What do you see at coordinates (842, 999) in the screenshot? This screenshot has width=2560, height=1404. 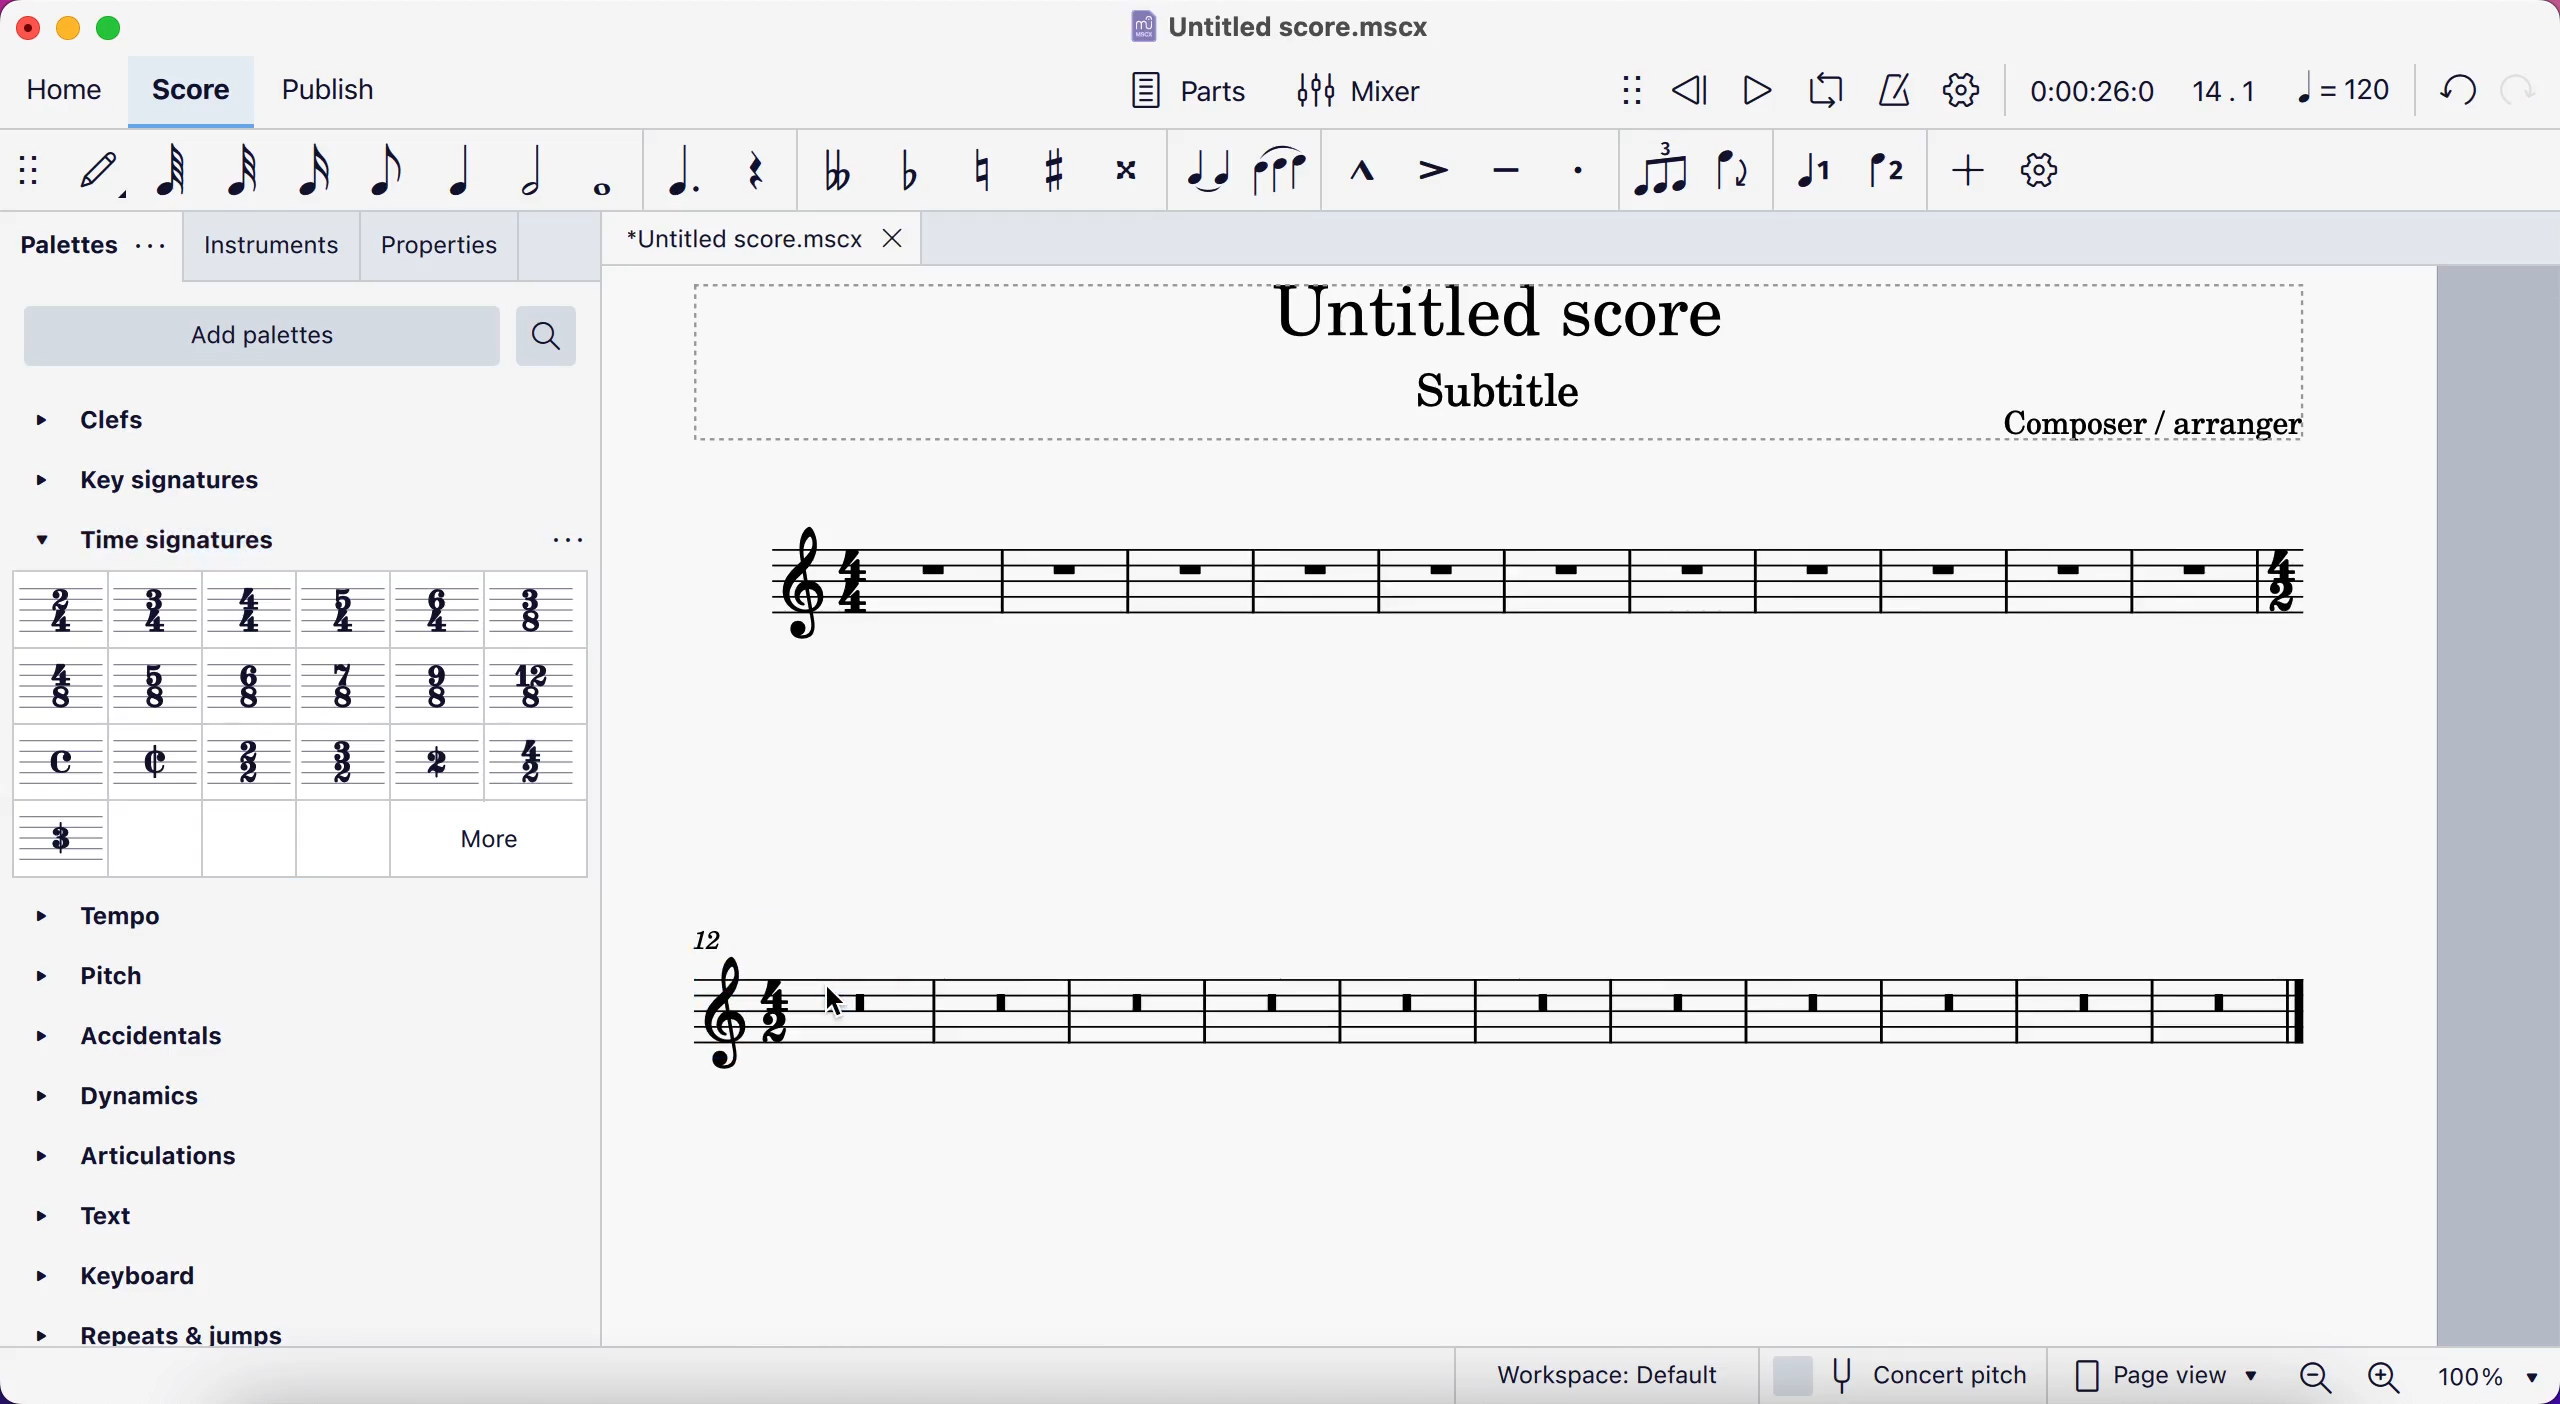 I see `cursor` at bounding box center [842, 999].